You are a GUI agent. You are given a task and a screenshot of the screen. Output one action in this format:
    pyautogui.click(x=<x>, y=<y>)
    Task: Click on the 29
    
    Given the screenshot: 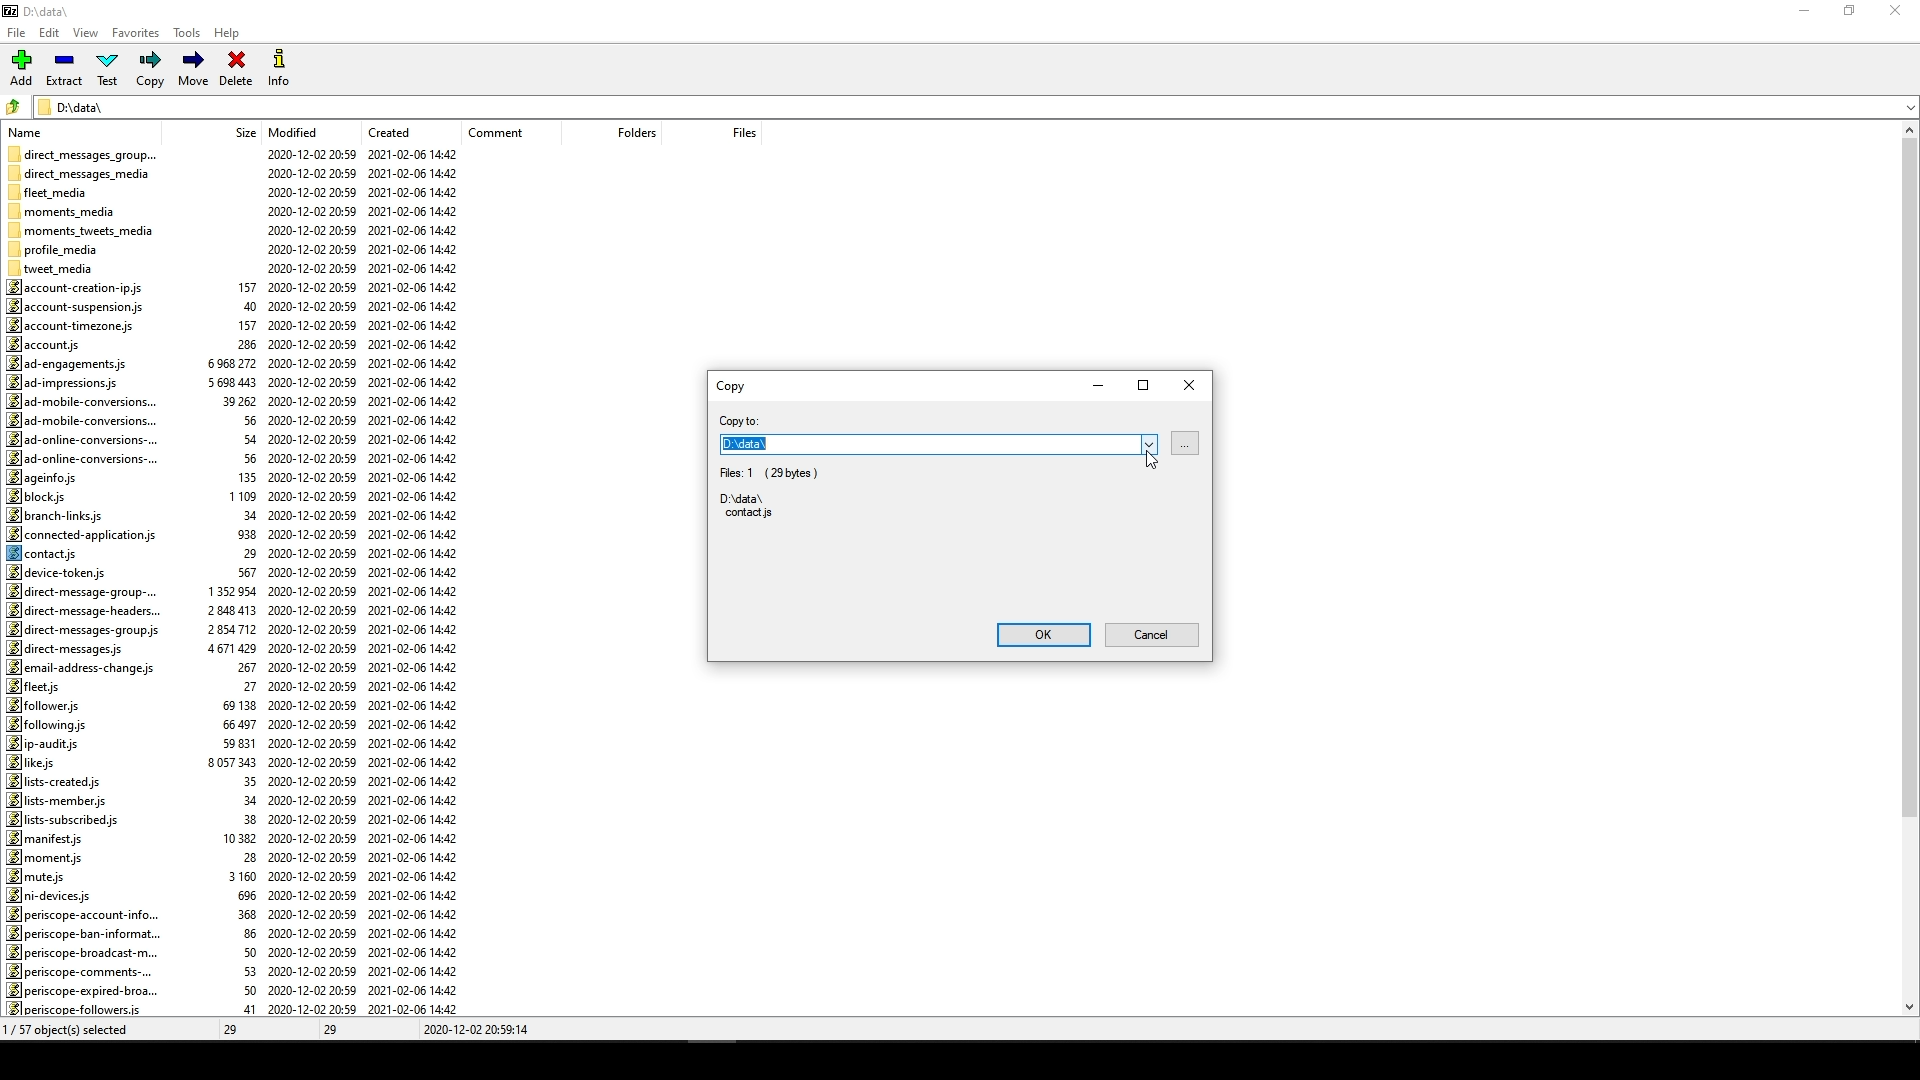 What is the action you would take?
    pyautogui.click(x=236, y=1029)
    